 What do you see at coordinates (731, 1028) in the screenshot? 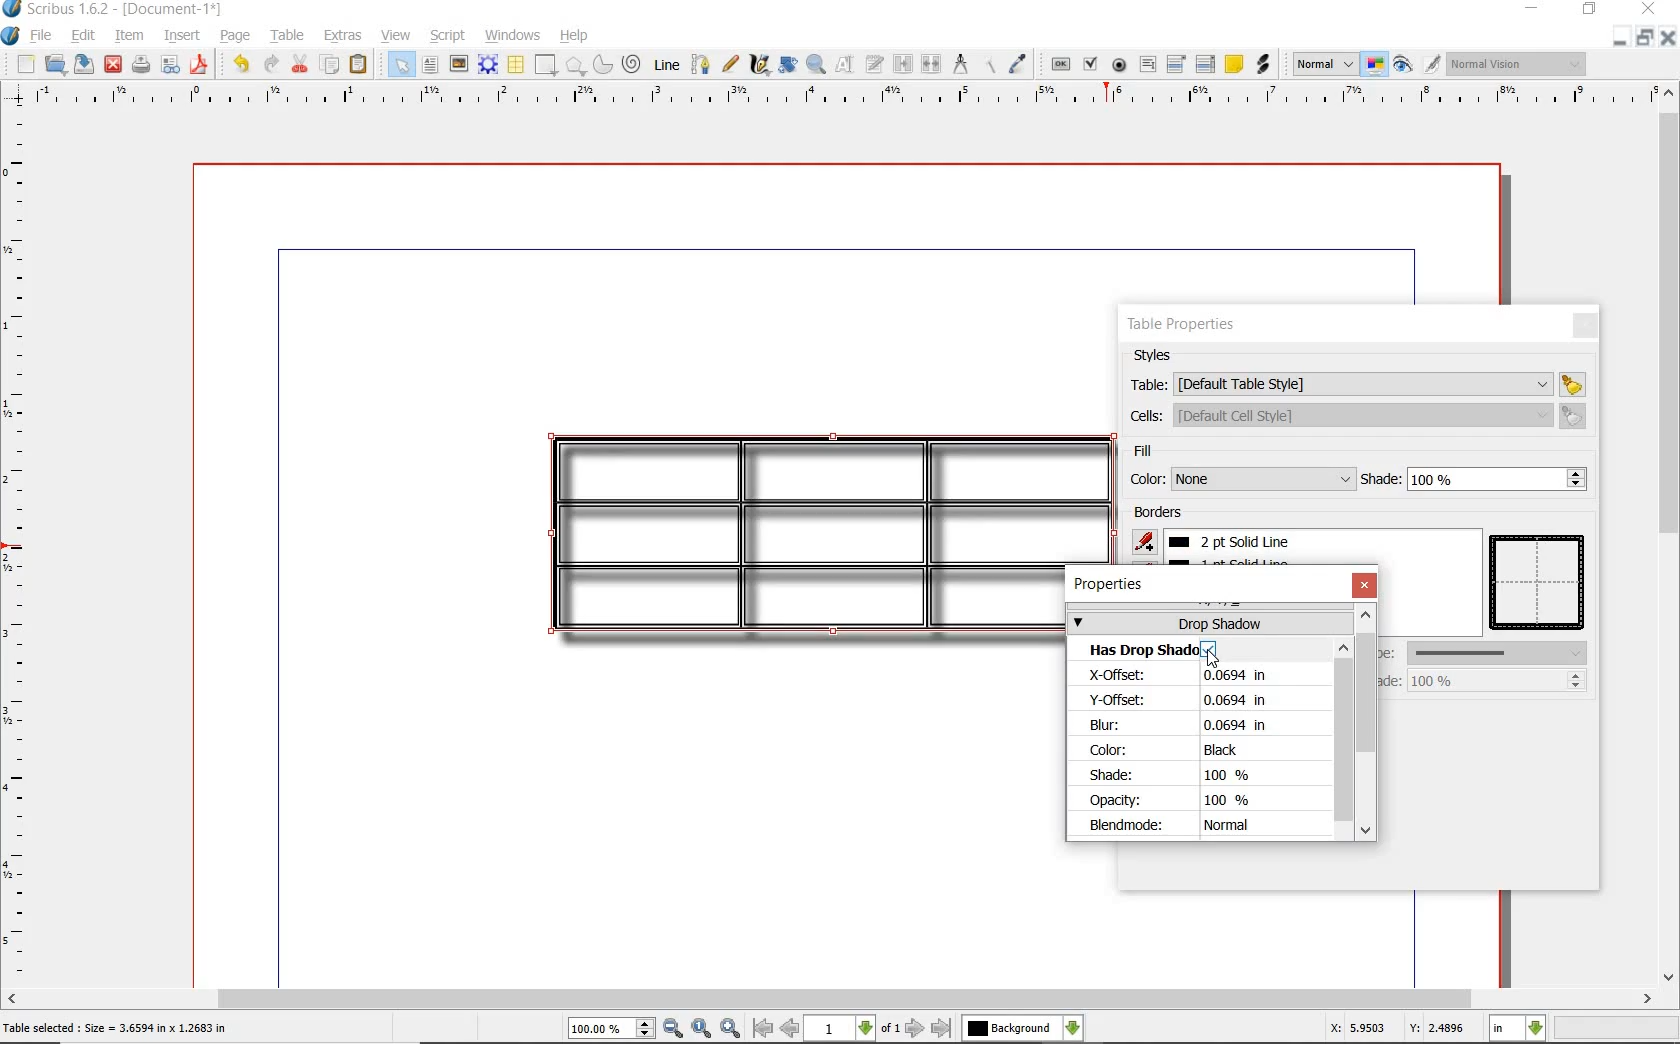
I see `zoom in` at bounding box center [731, 1028].